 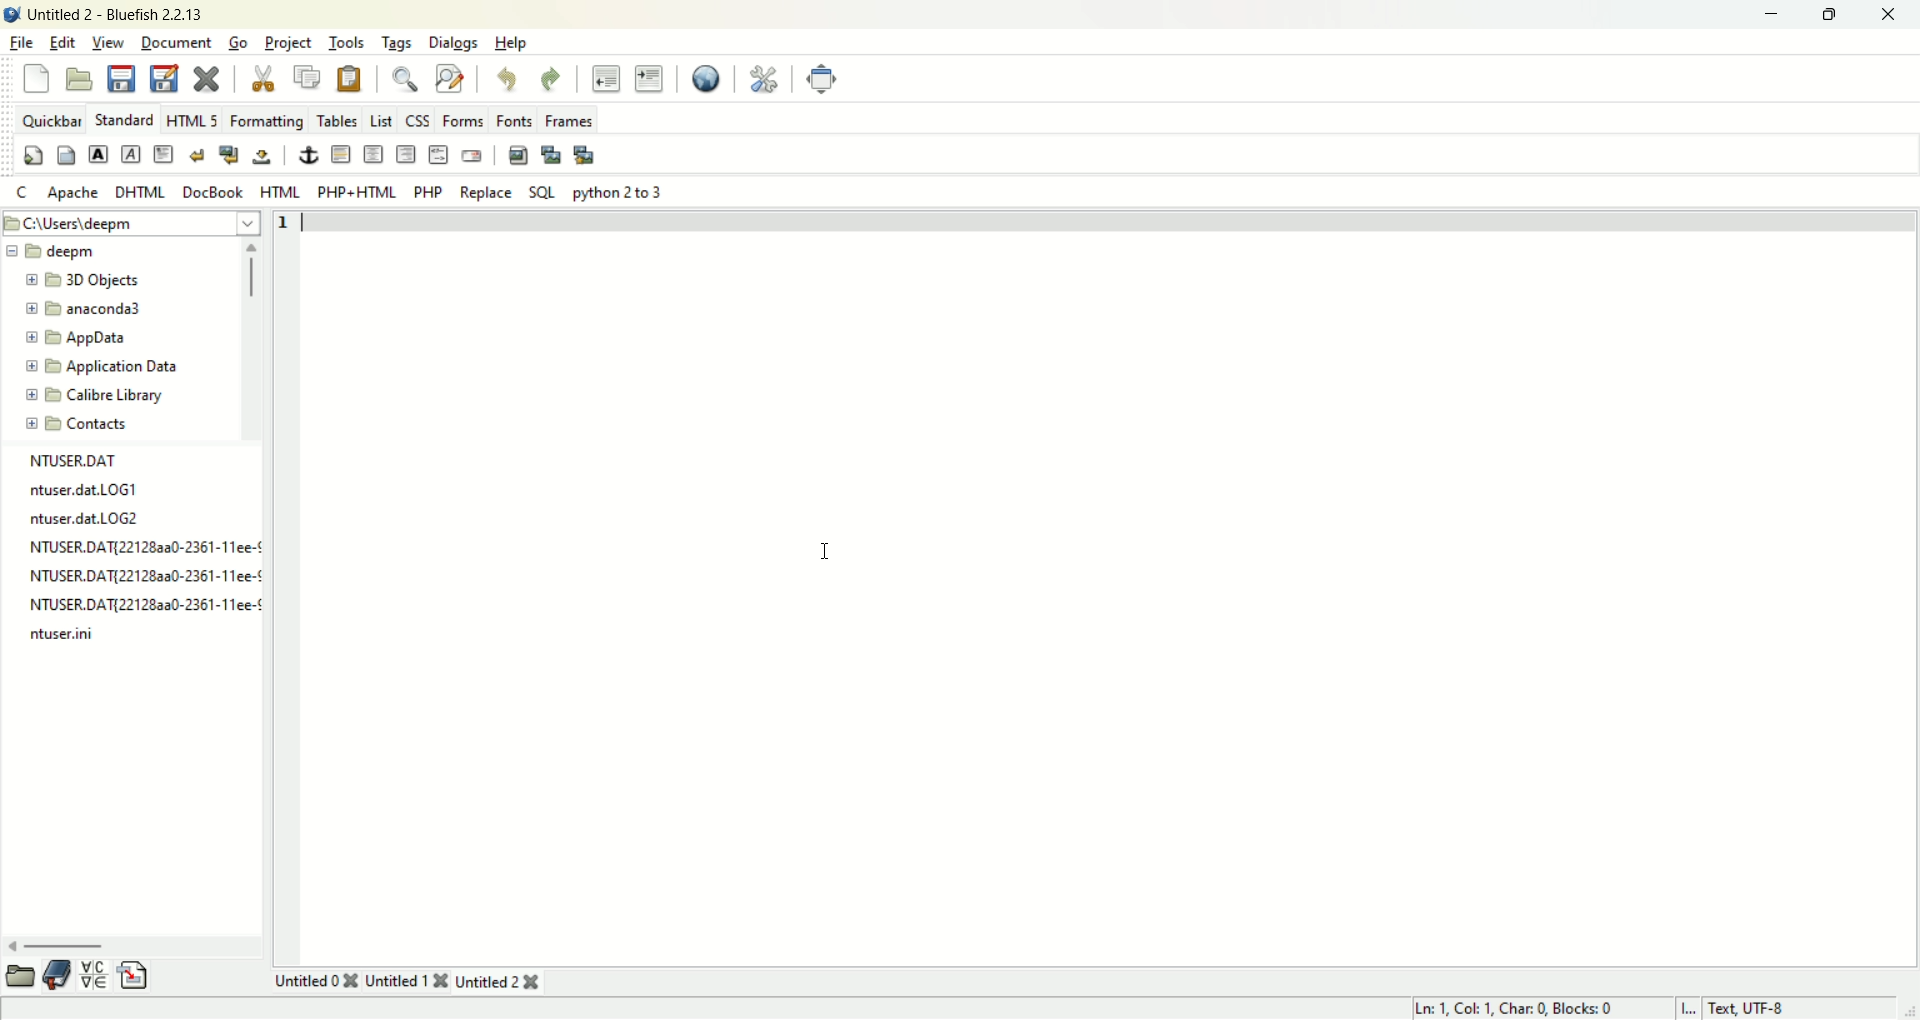 I want to click on fullscreen, so click(x=823, y=78).